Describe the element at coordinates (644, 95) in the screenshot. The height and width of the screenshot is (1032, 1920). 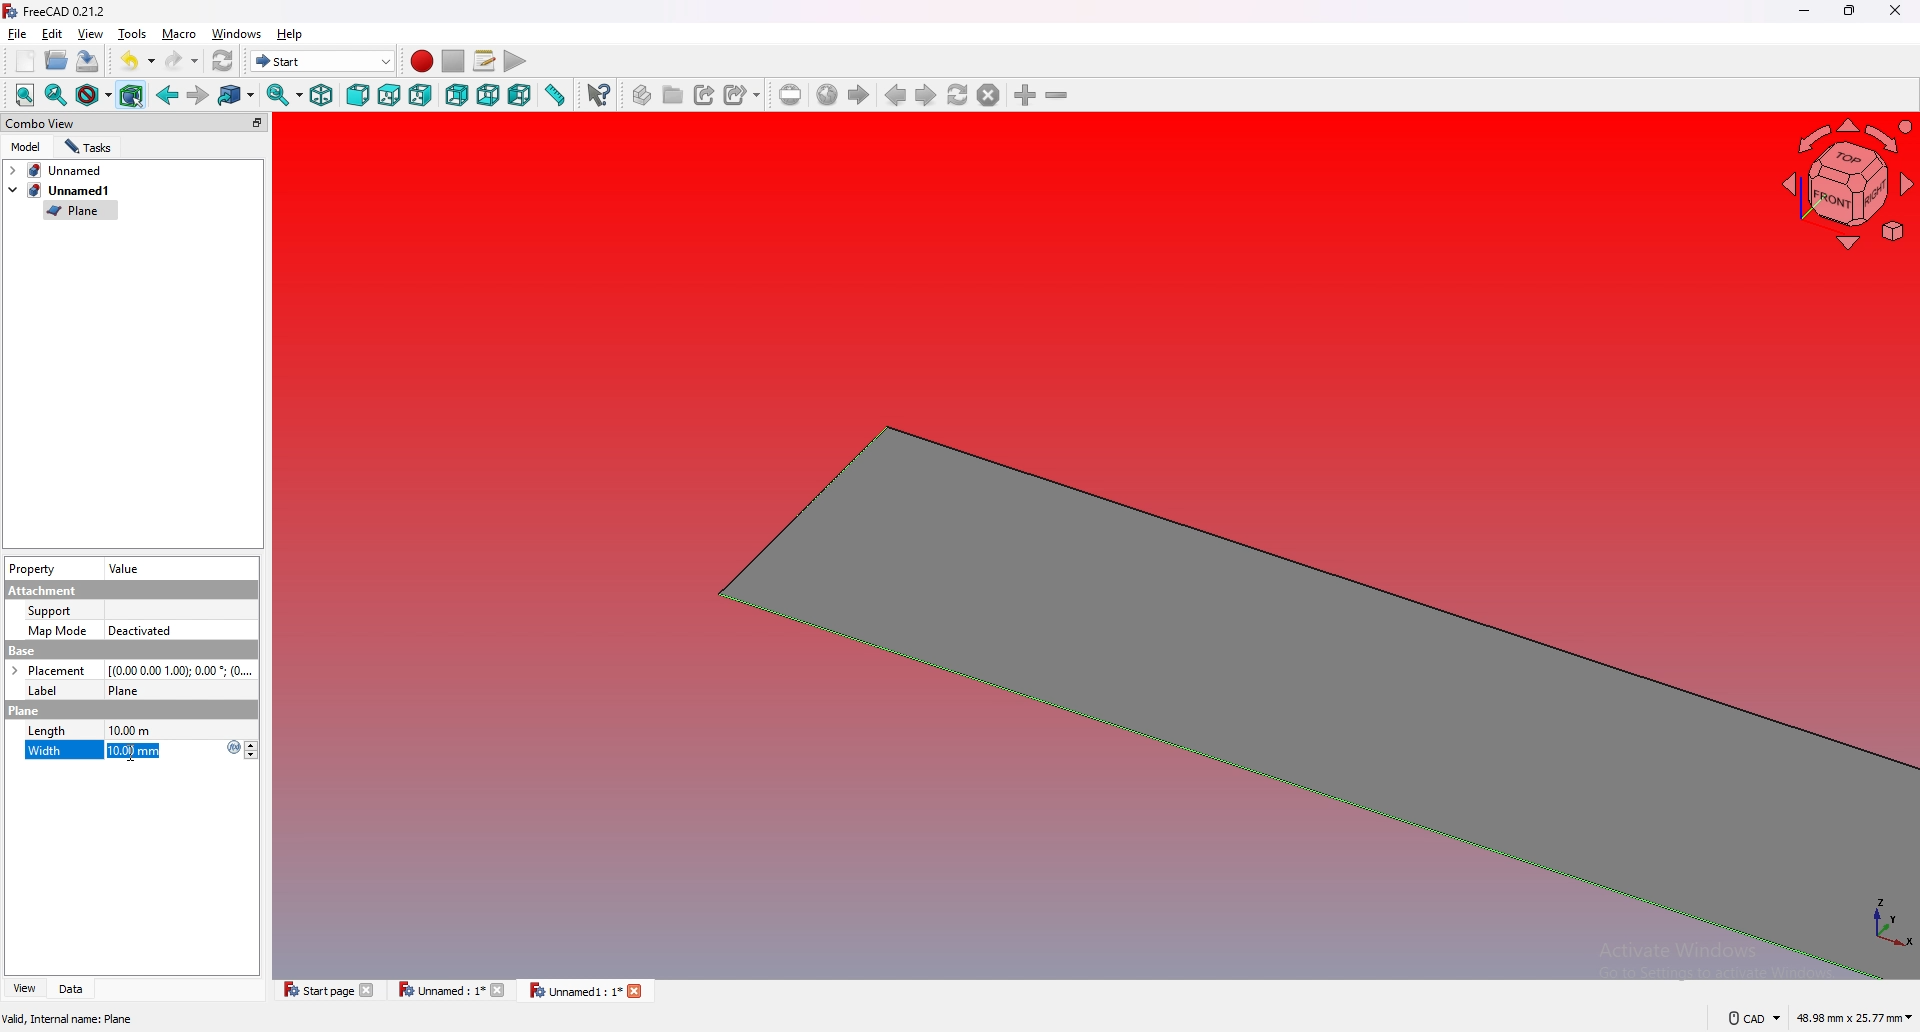
I see `create part` at that location.